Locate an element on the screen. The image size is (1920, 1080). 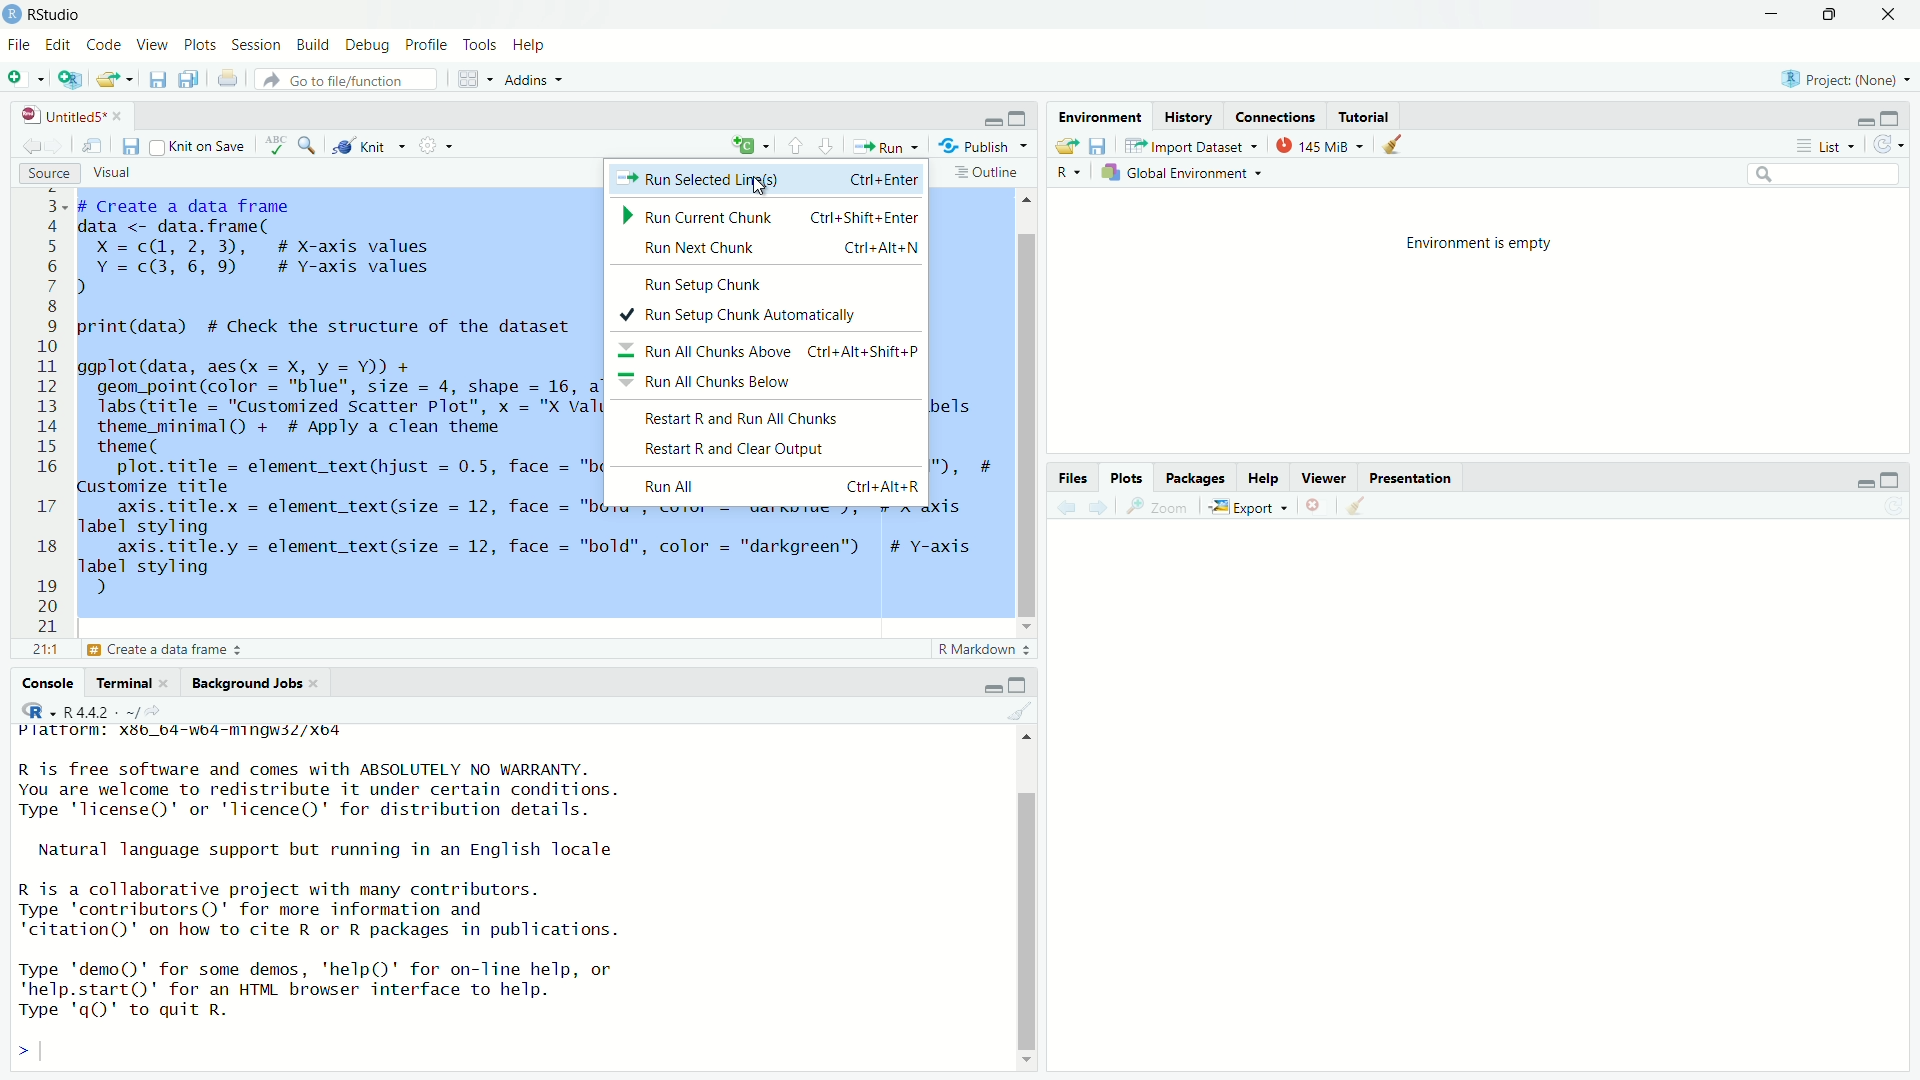
Open an existing file is located at coordinates (116, 79).